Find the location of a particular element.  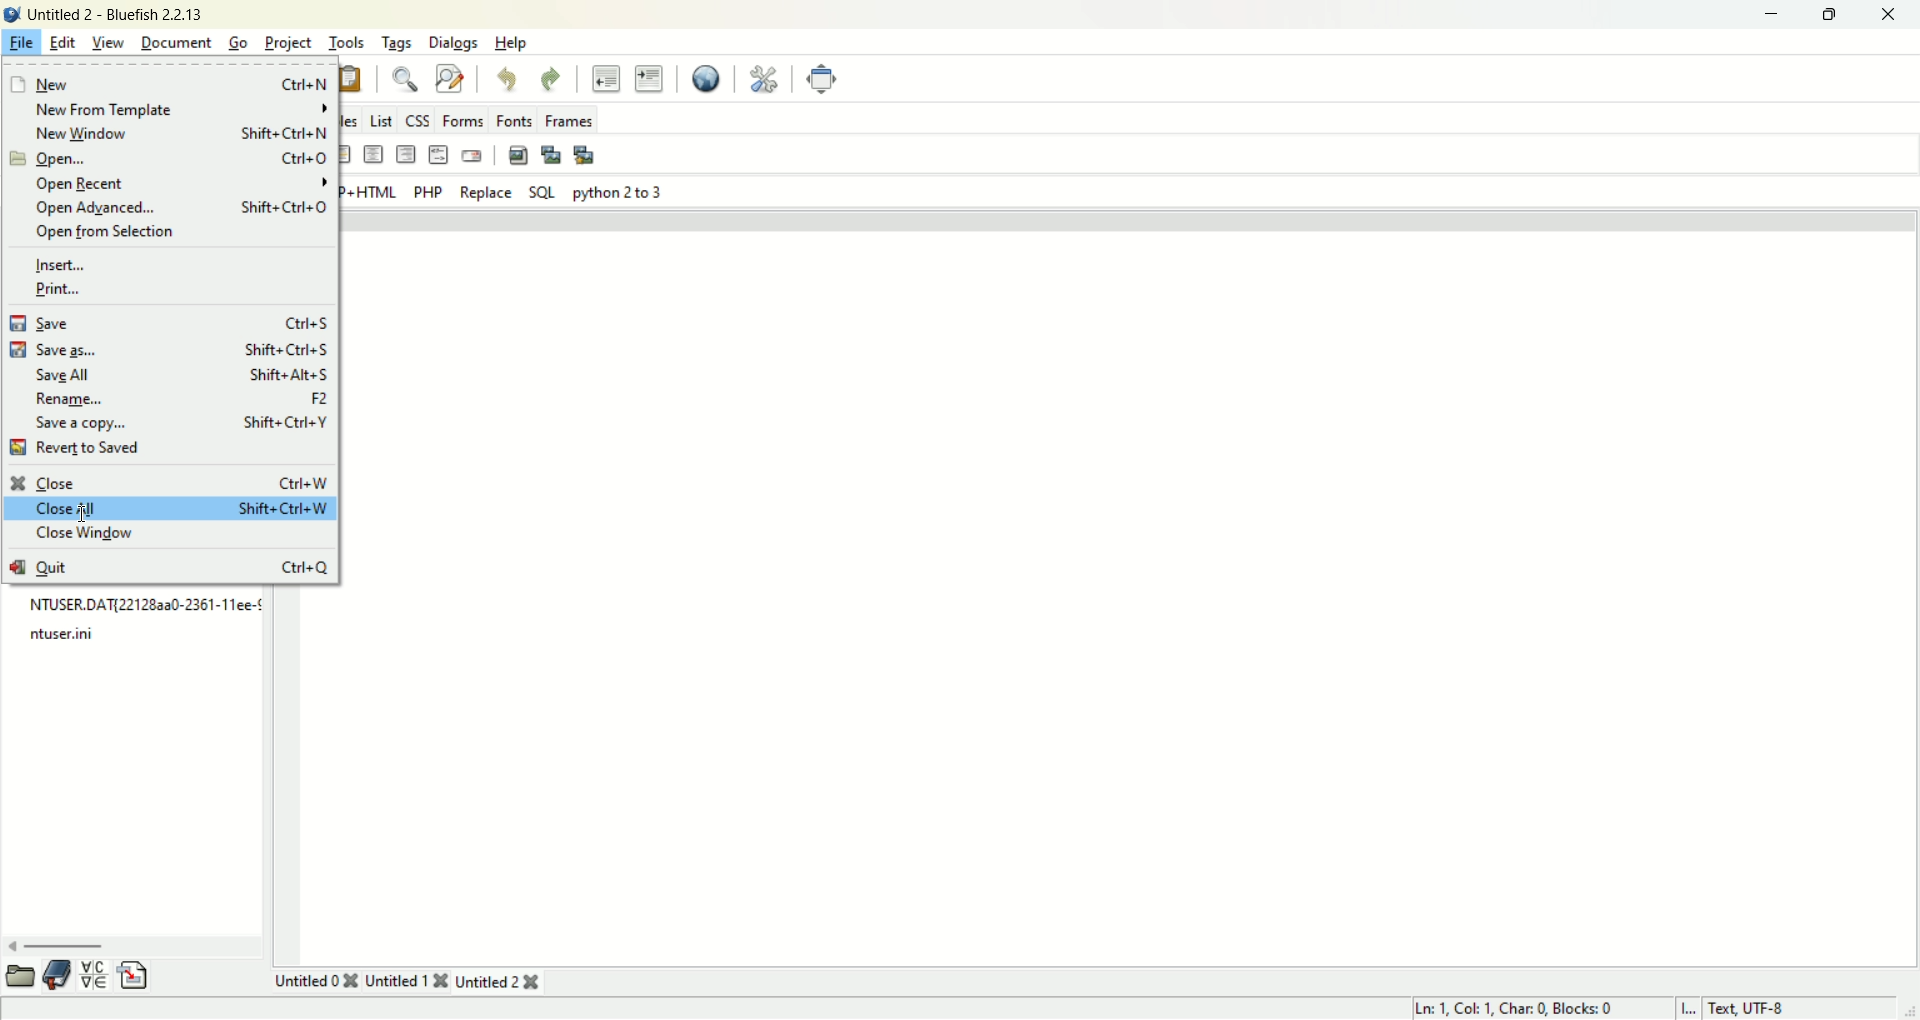

text, UTF-8 is located at coordinates (1768, 1008).